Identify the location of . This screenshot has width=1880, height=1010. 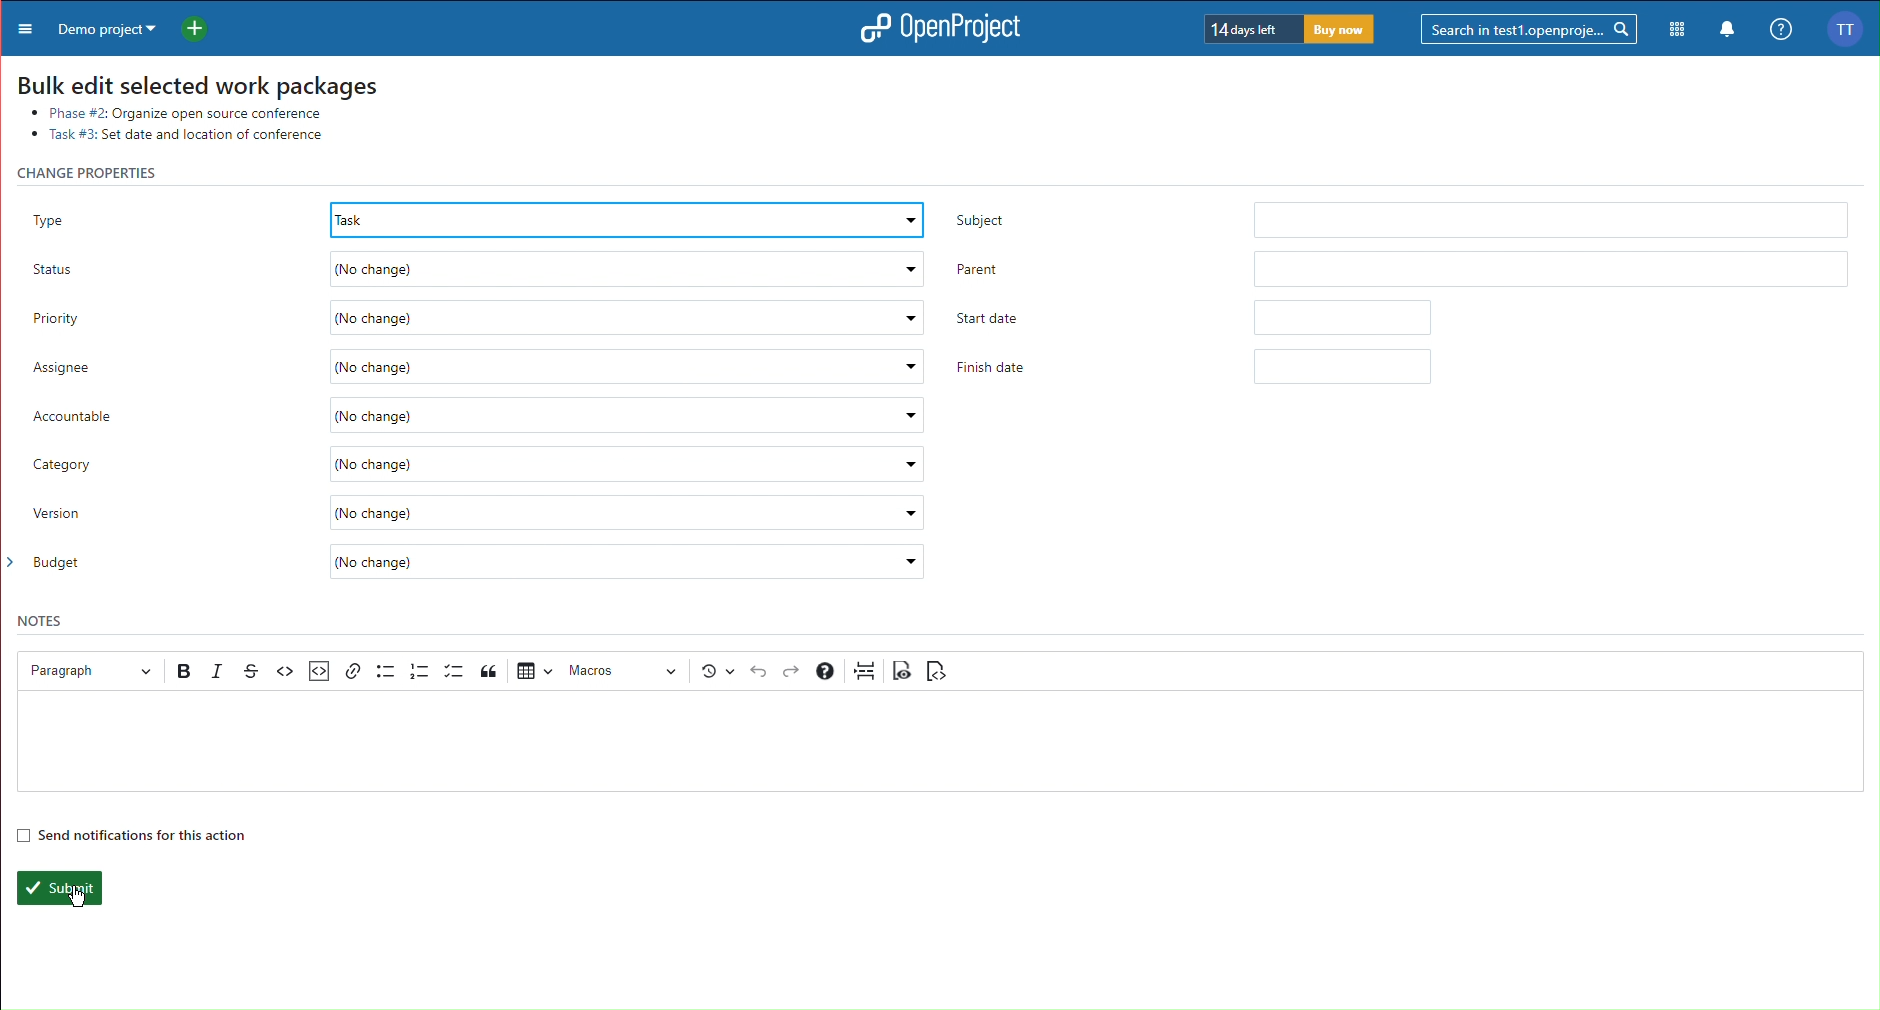
(44, 620).